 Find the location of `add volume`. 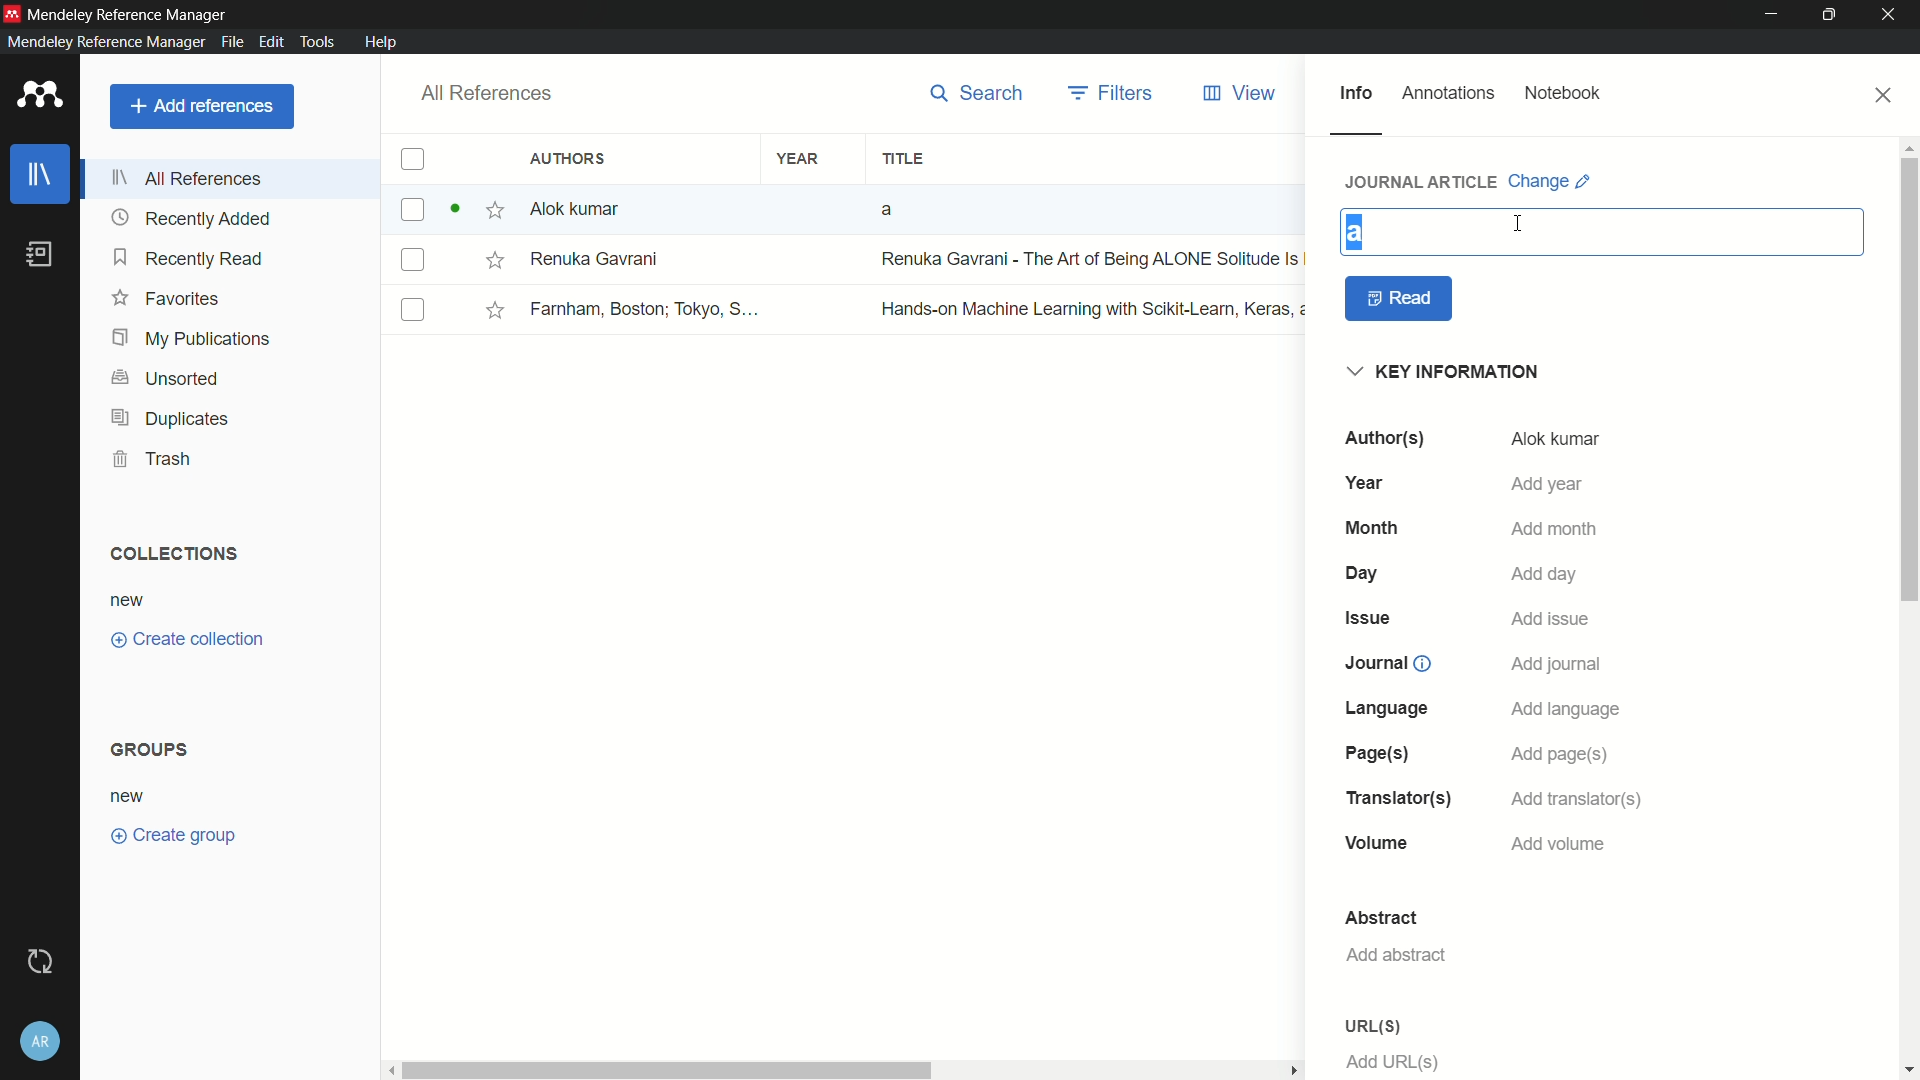

add volume is located at coordinates (1559, 844).